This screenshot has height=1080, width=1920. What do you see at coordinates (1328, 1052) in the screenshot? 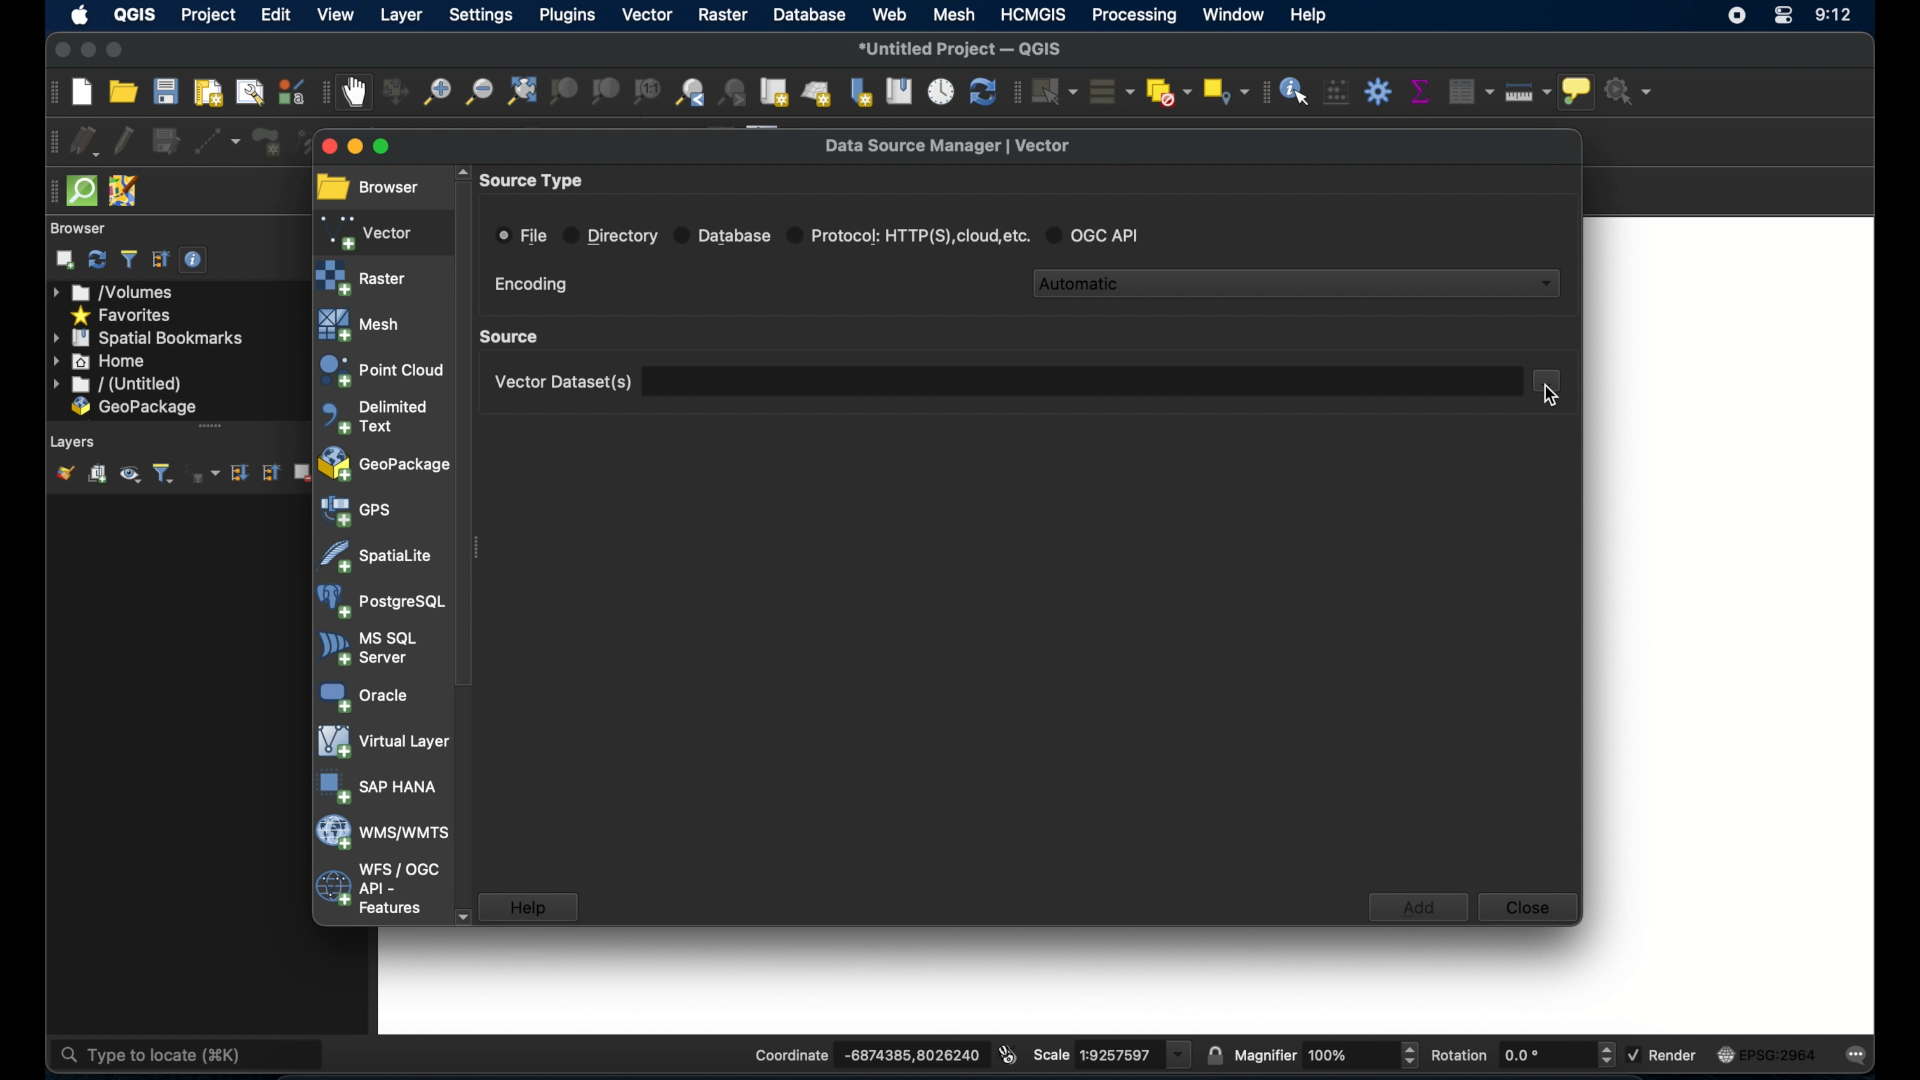
I see `magnifier` at bounding box center [1328, 1052].